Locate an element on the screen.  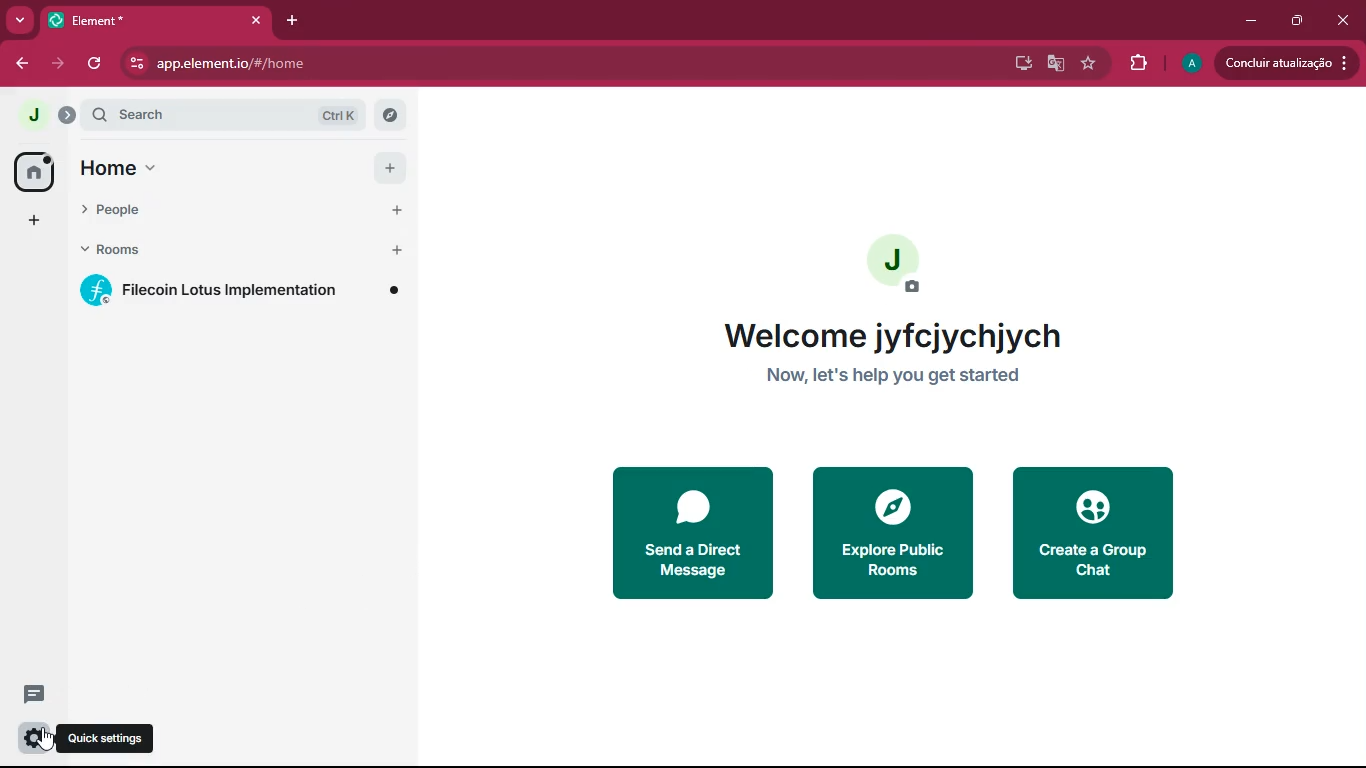
quick settings is located at coordinates (106, 741).